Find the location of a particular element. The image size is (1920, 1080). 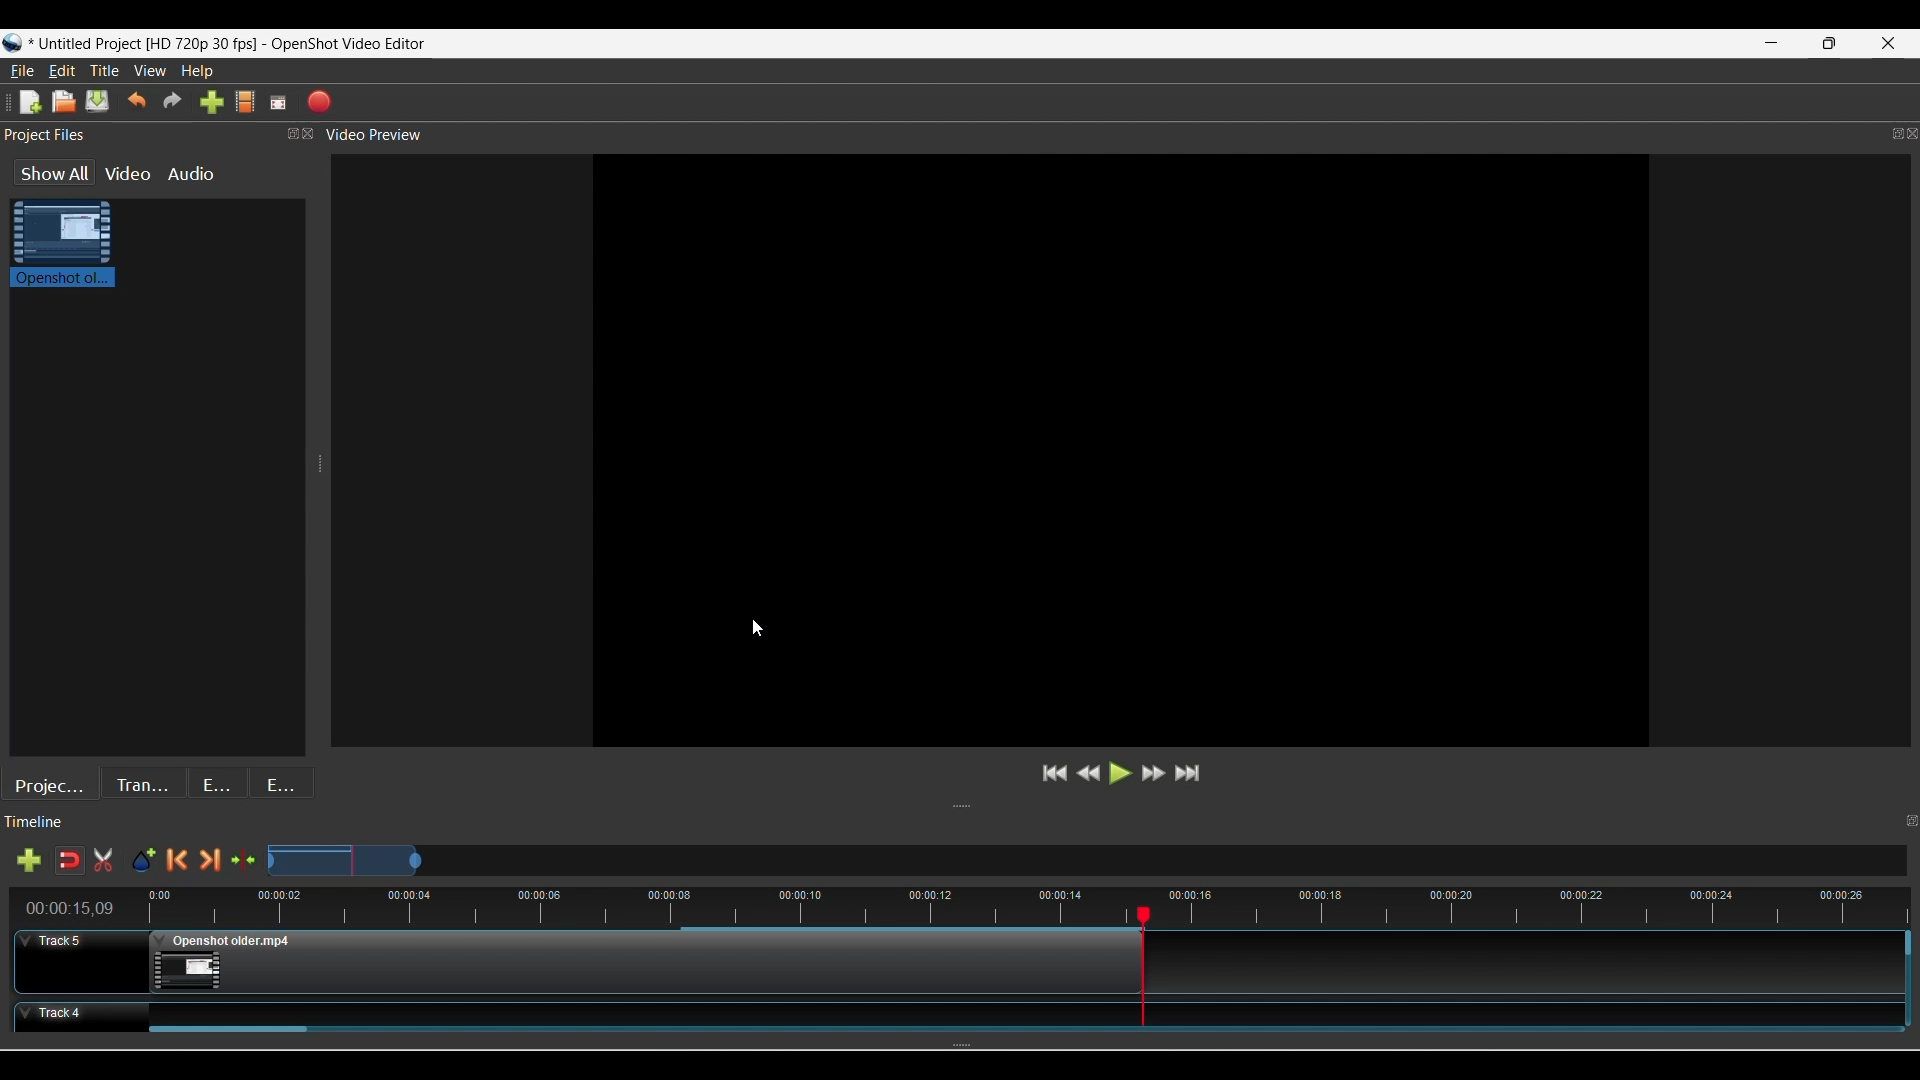

Minimize is located at coordinates (1769, 44).